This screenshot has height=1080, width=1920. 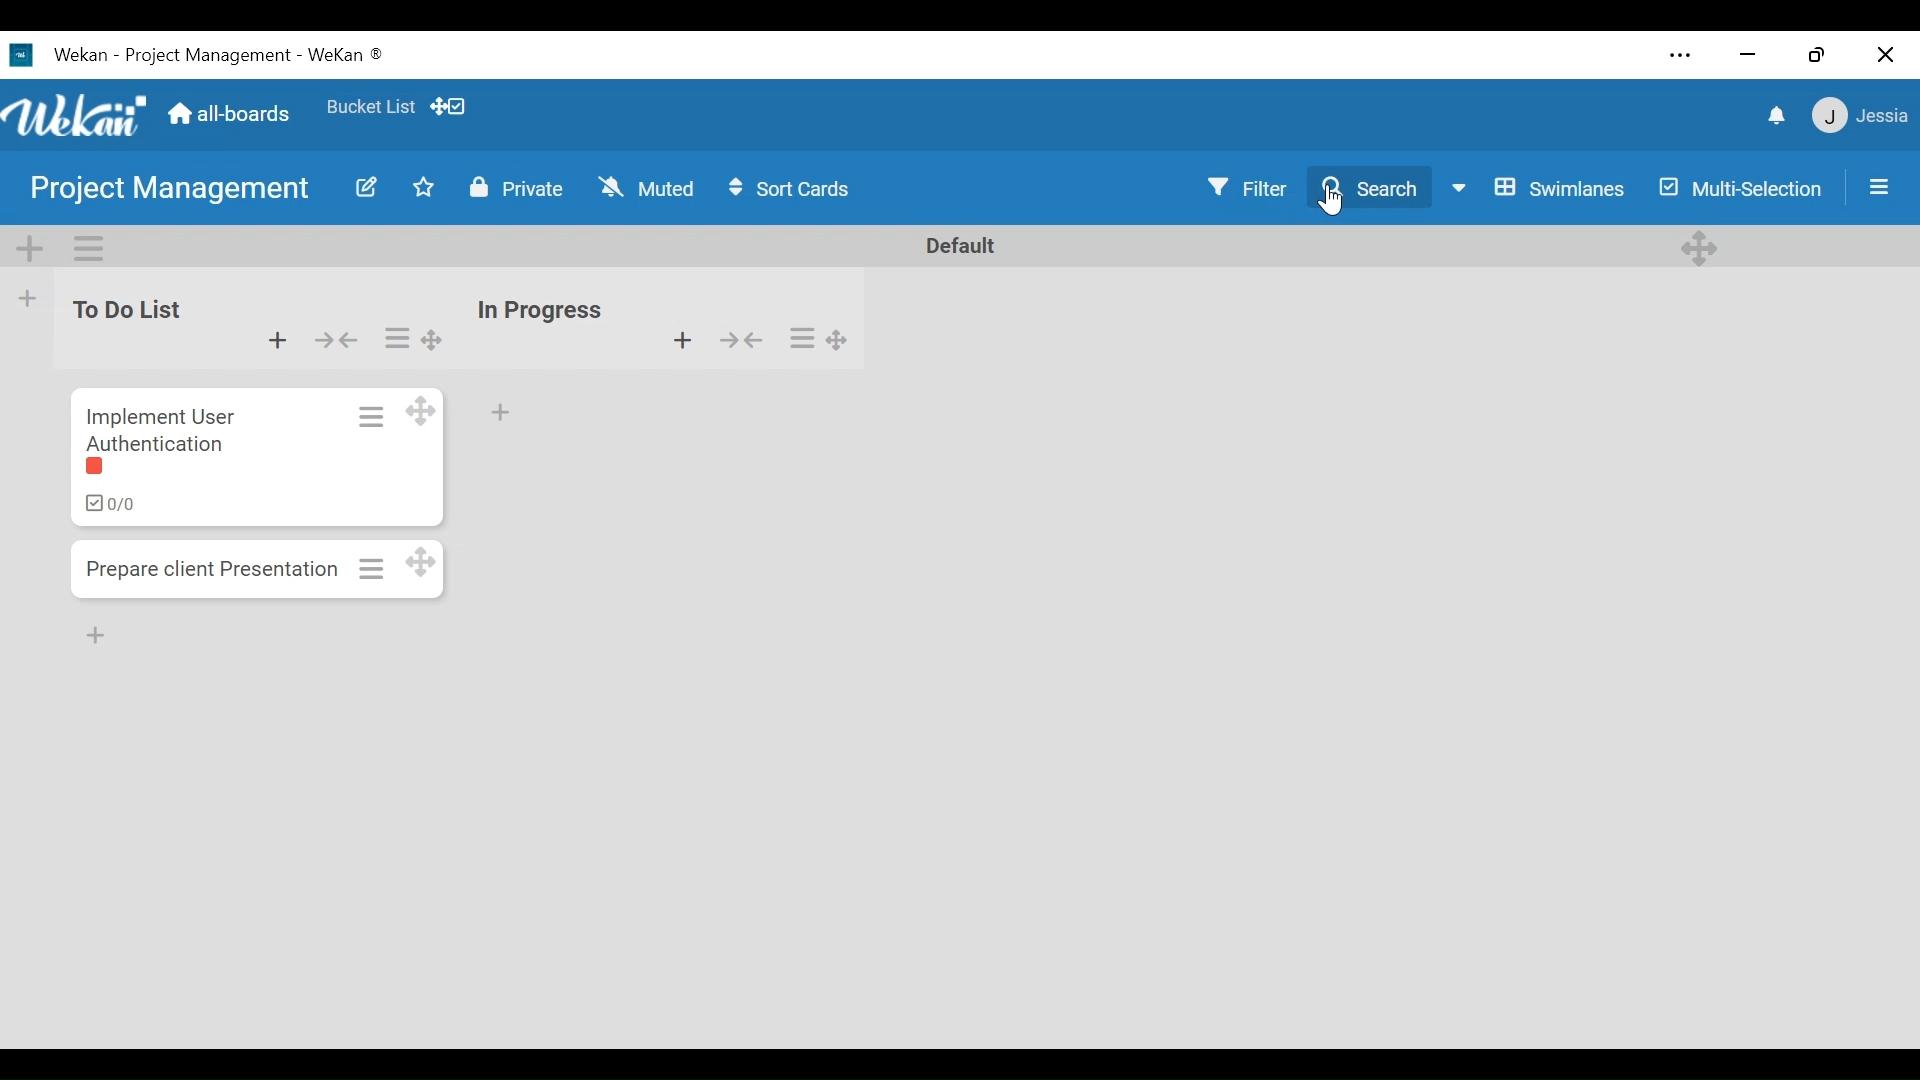 What do you see at coordinates (1883, 56) in the screenshot?
I see `Close` at bounding box center [1883, 56].